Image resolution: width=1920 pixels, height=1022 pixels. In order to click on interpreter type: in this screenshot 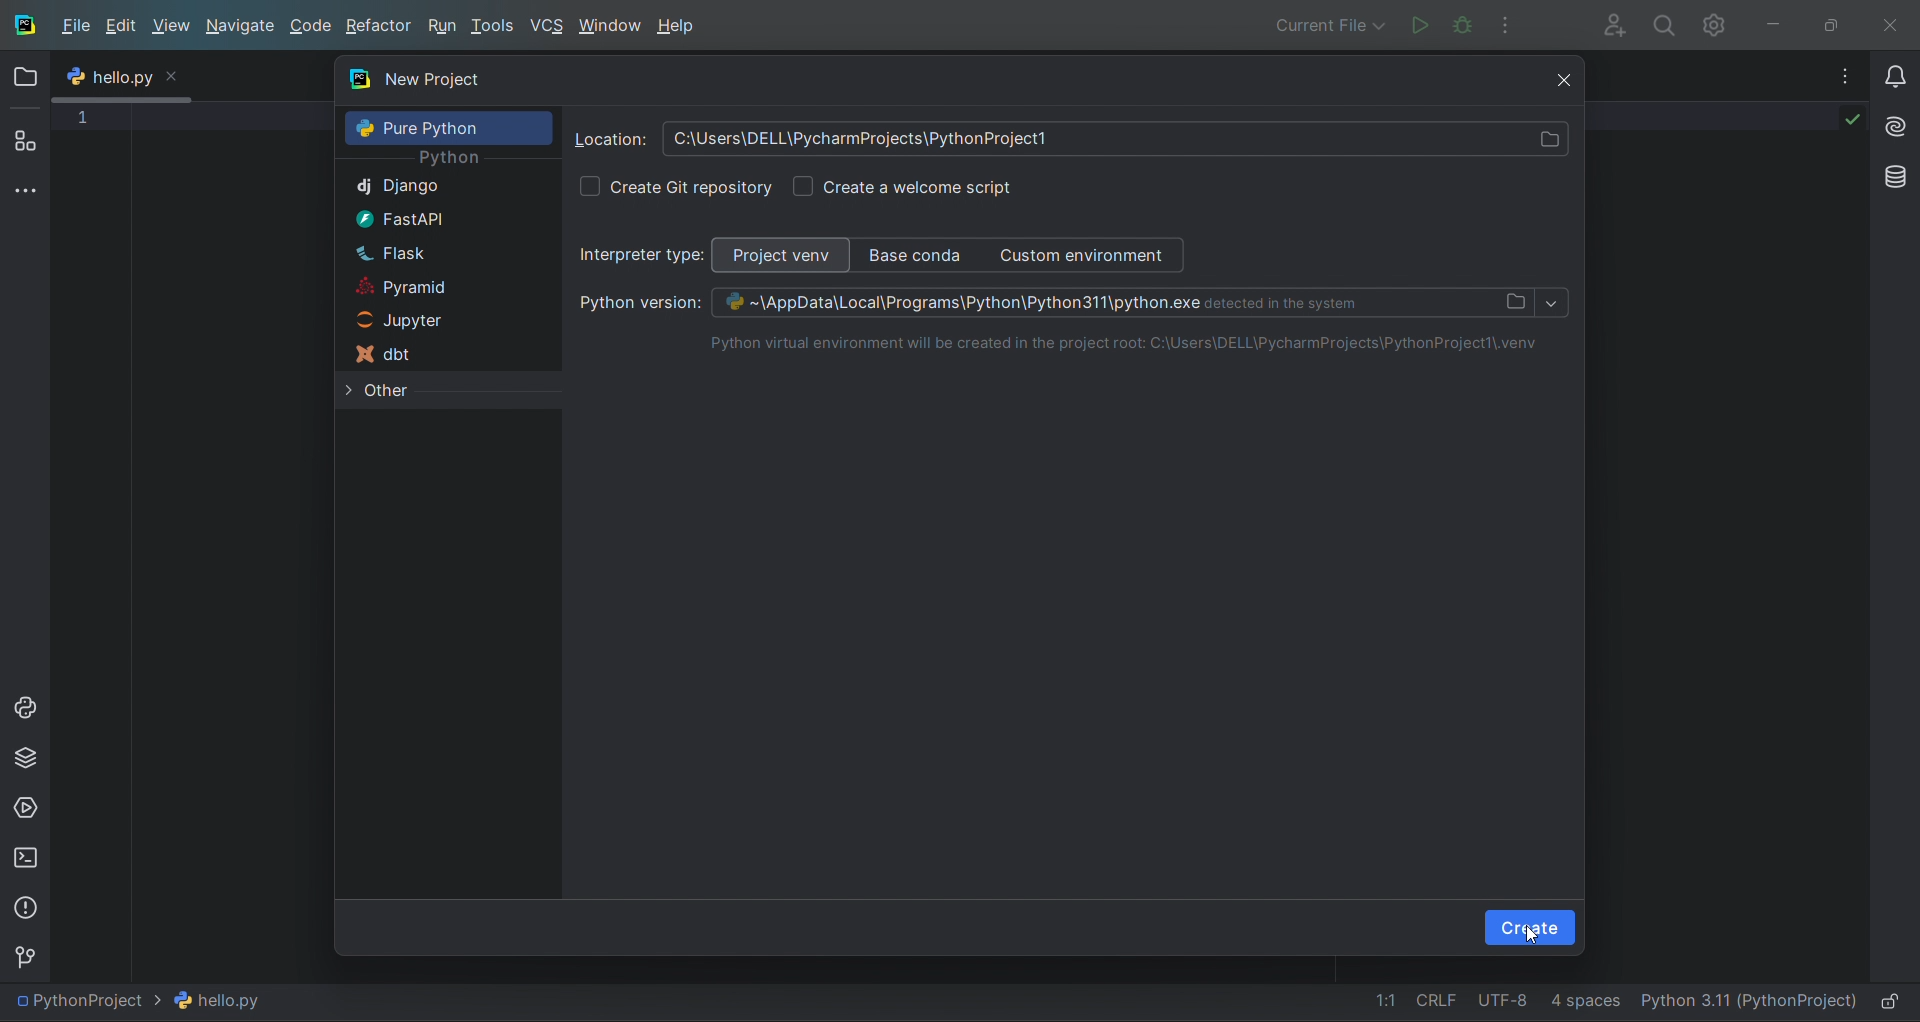, I will do `click(642, 255)`.